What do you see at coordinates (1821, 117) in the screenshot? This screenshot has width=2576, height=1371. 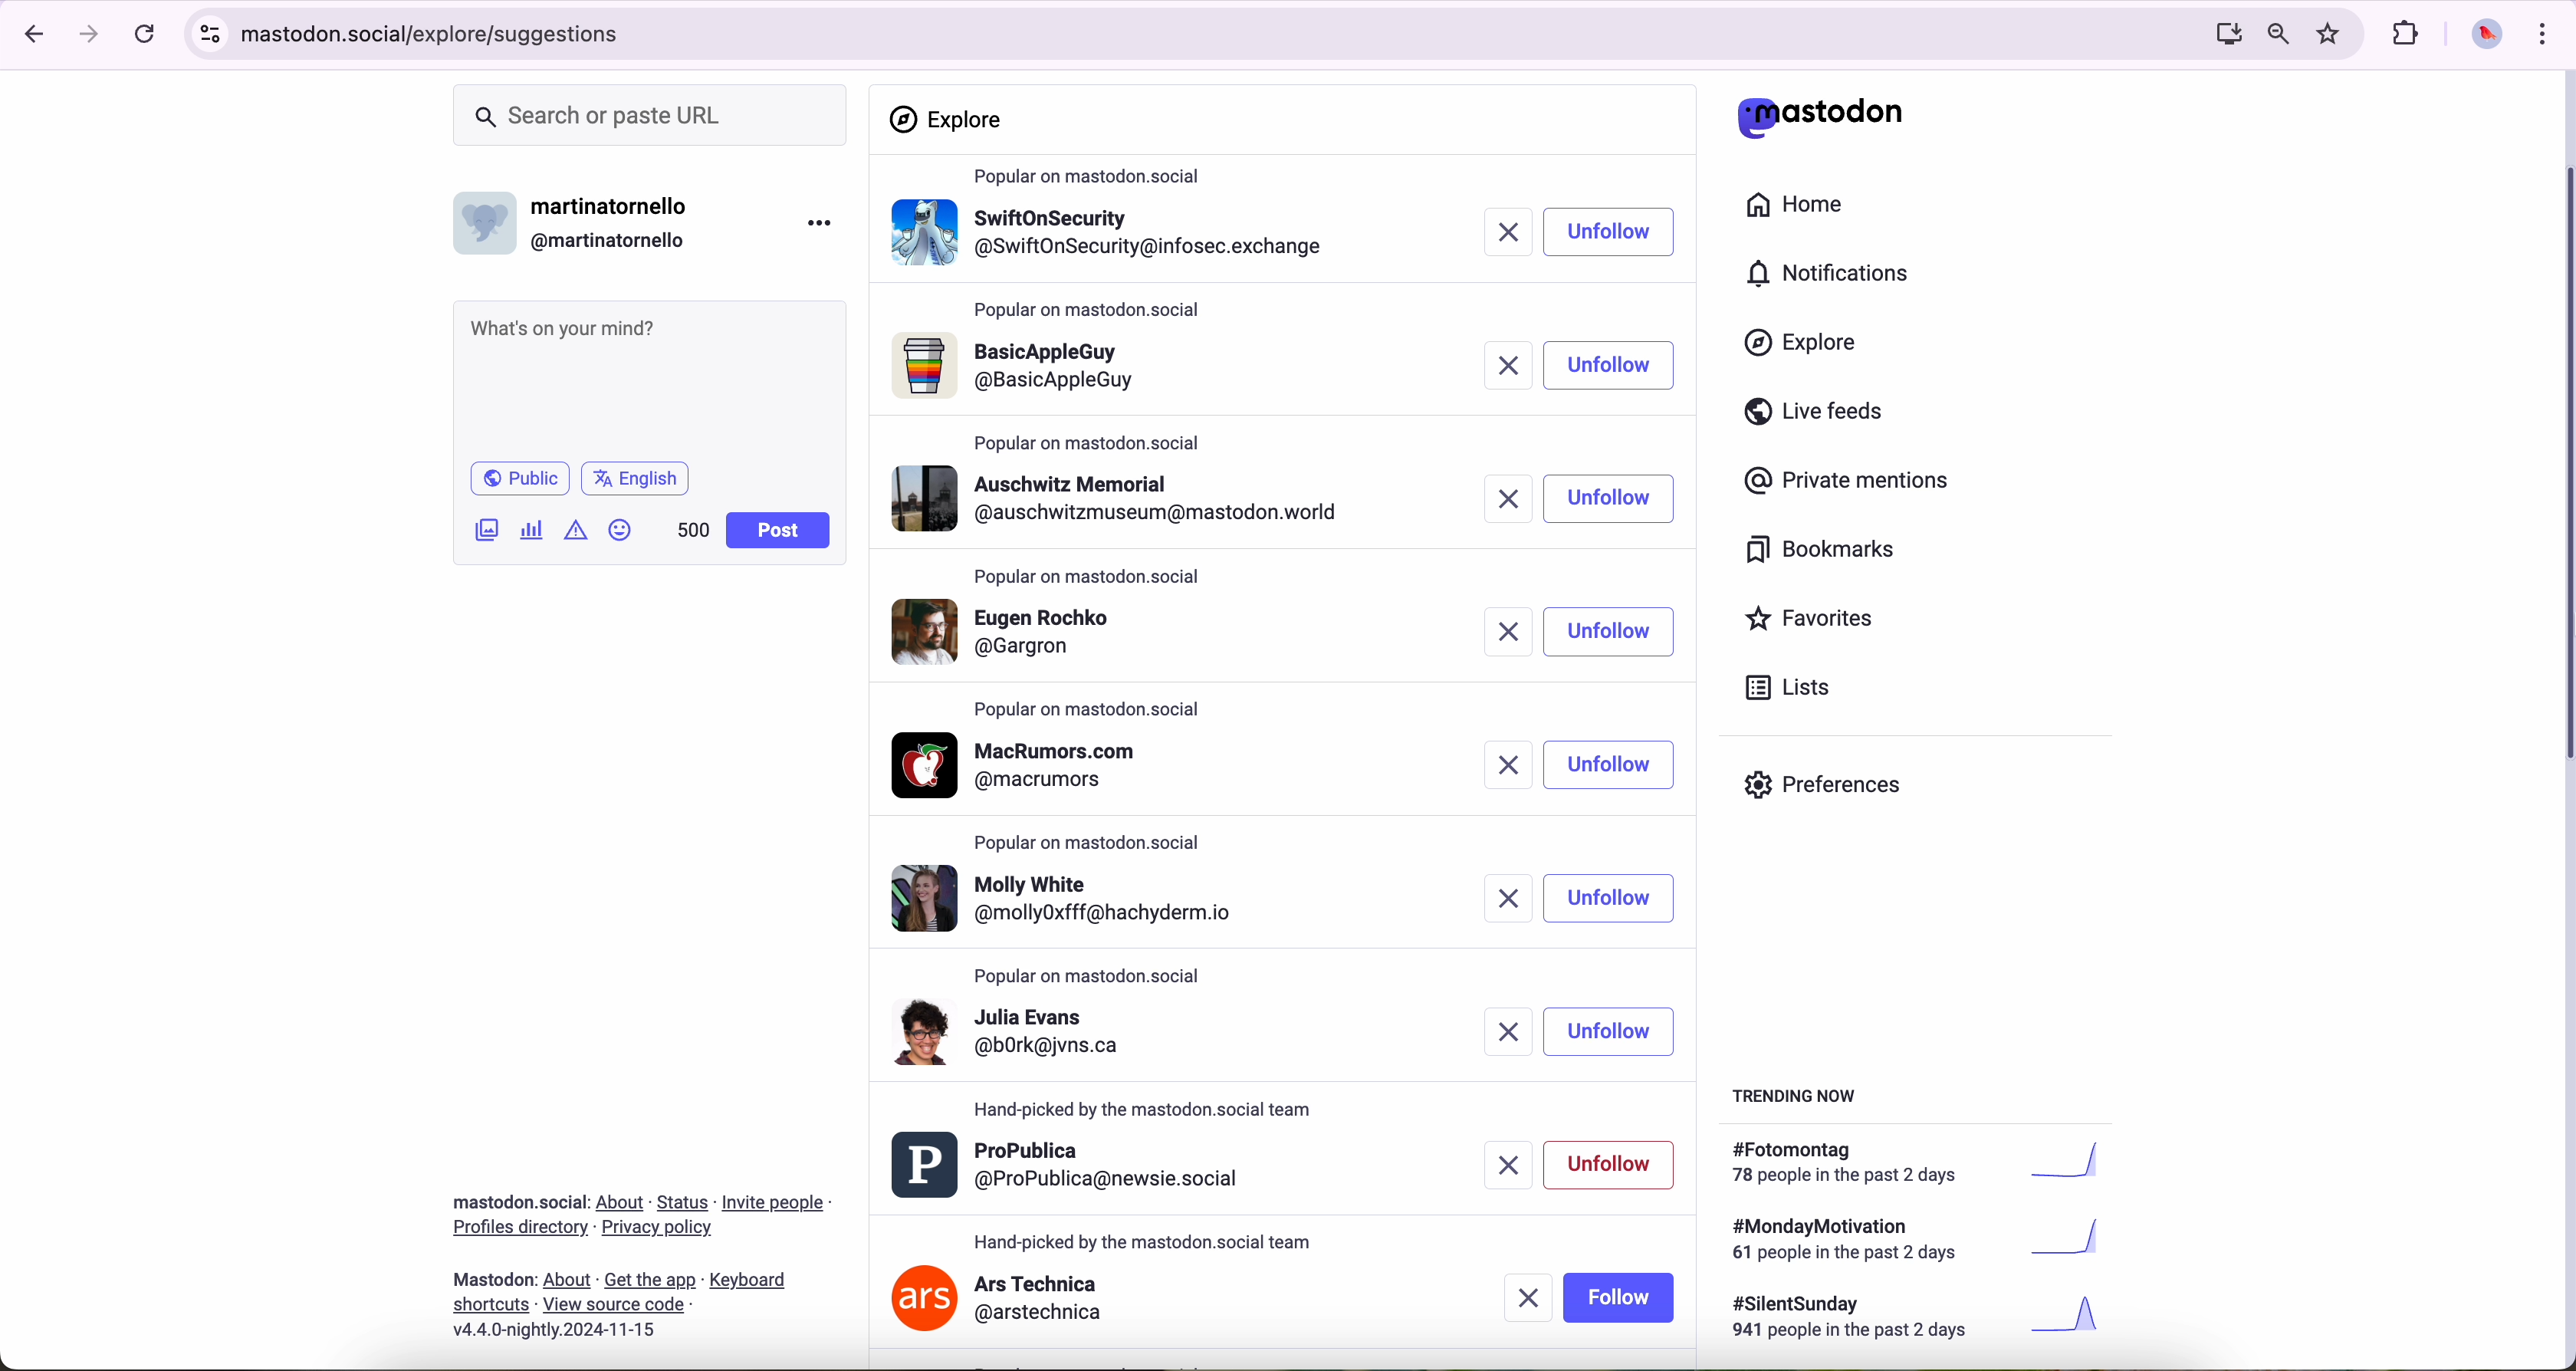 I see `matodon logo` at bounding box center [1821, 117].